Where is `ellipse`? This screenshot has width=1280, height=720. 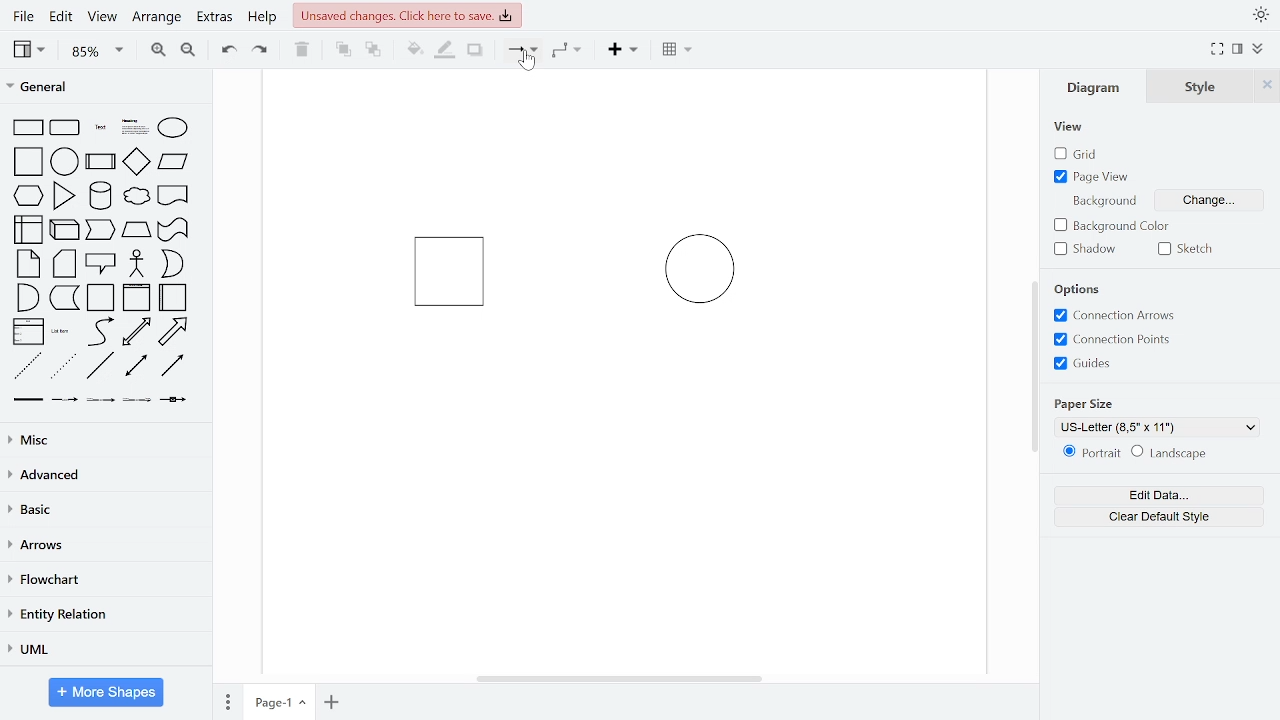 ellipse is located at coordinates (177, 129).